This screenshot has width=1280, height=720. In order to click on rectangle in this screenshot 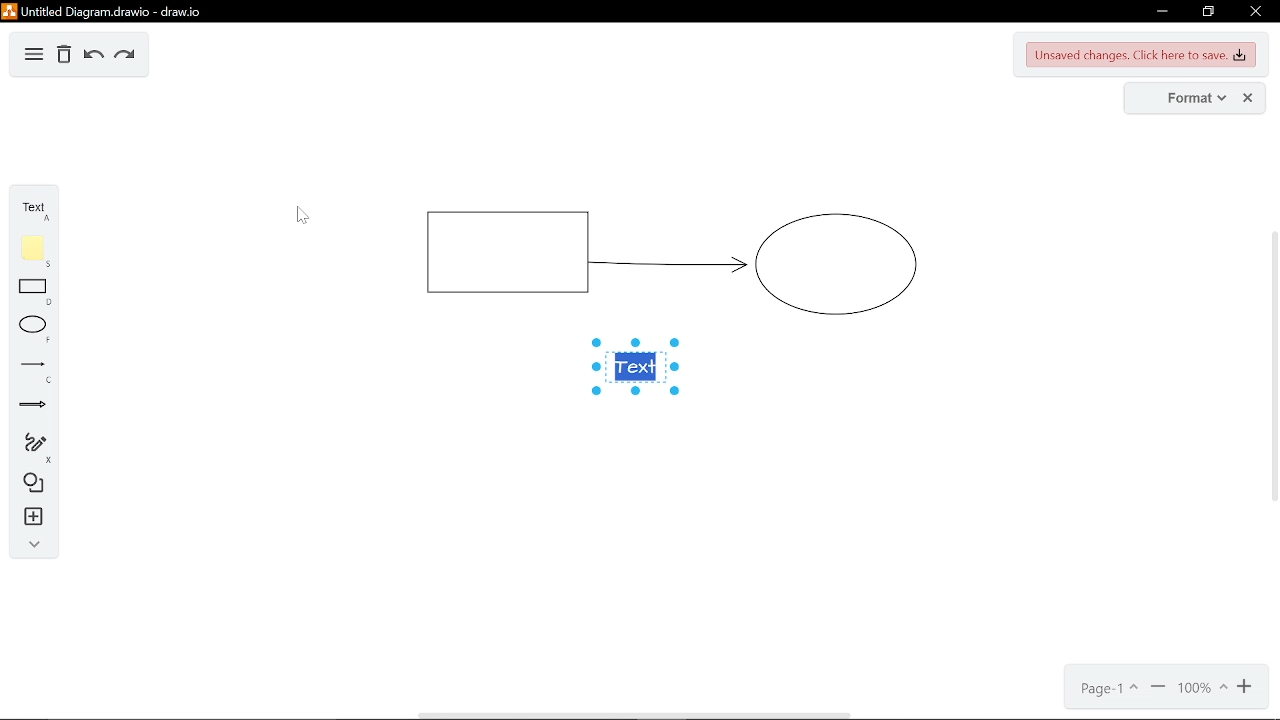, I will do `click(37, 291)`.